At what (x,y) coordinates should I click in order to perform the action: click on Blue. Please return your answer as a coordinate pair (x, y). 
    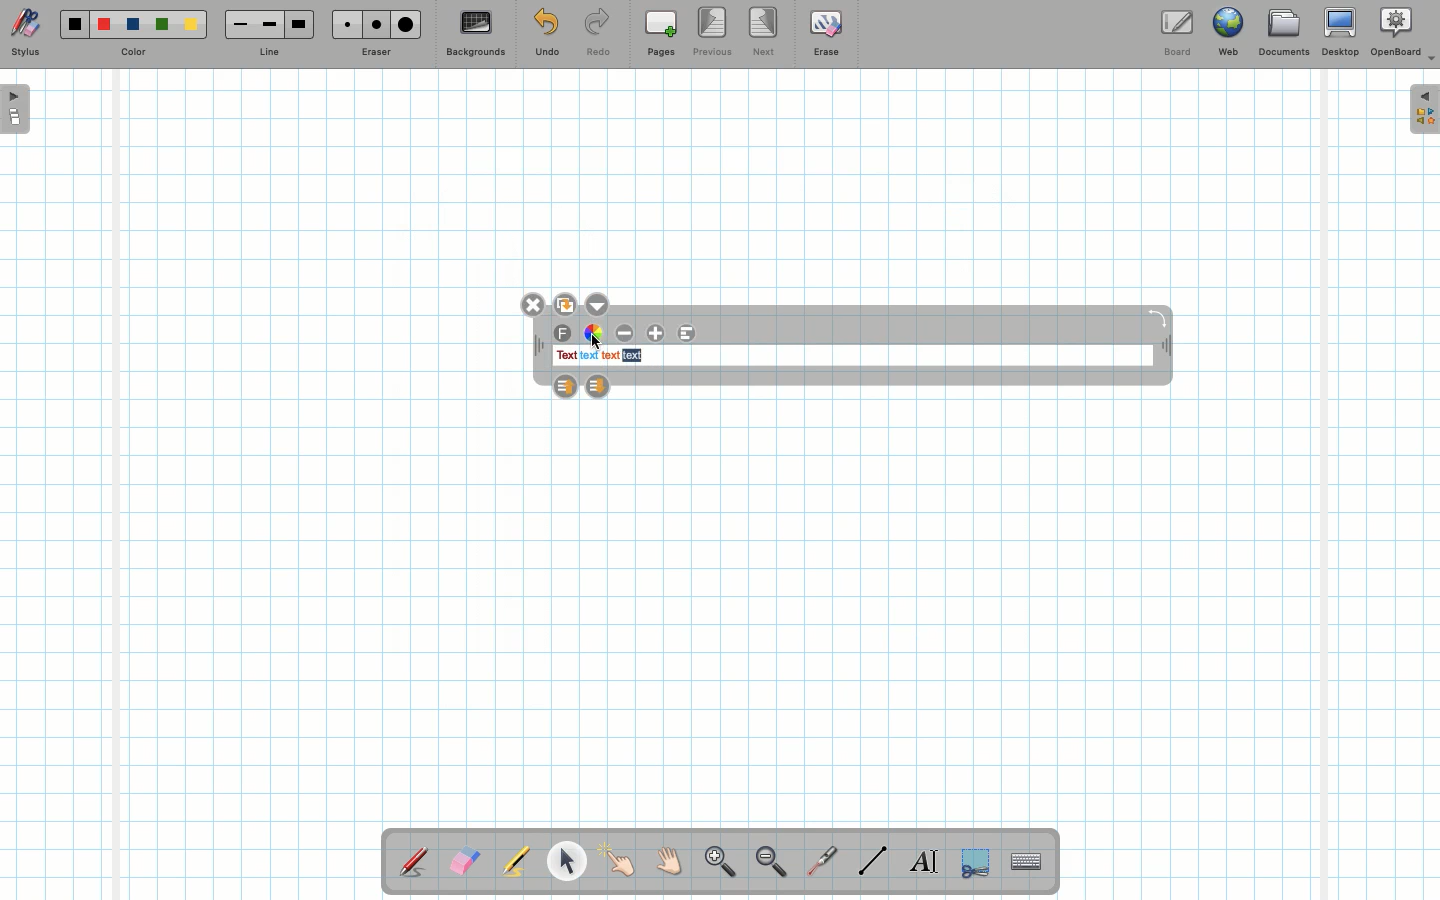
    Looking at the image, I should click on (134, 25).